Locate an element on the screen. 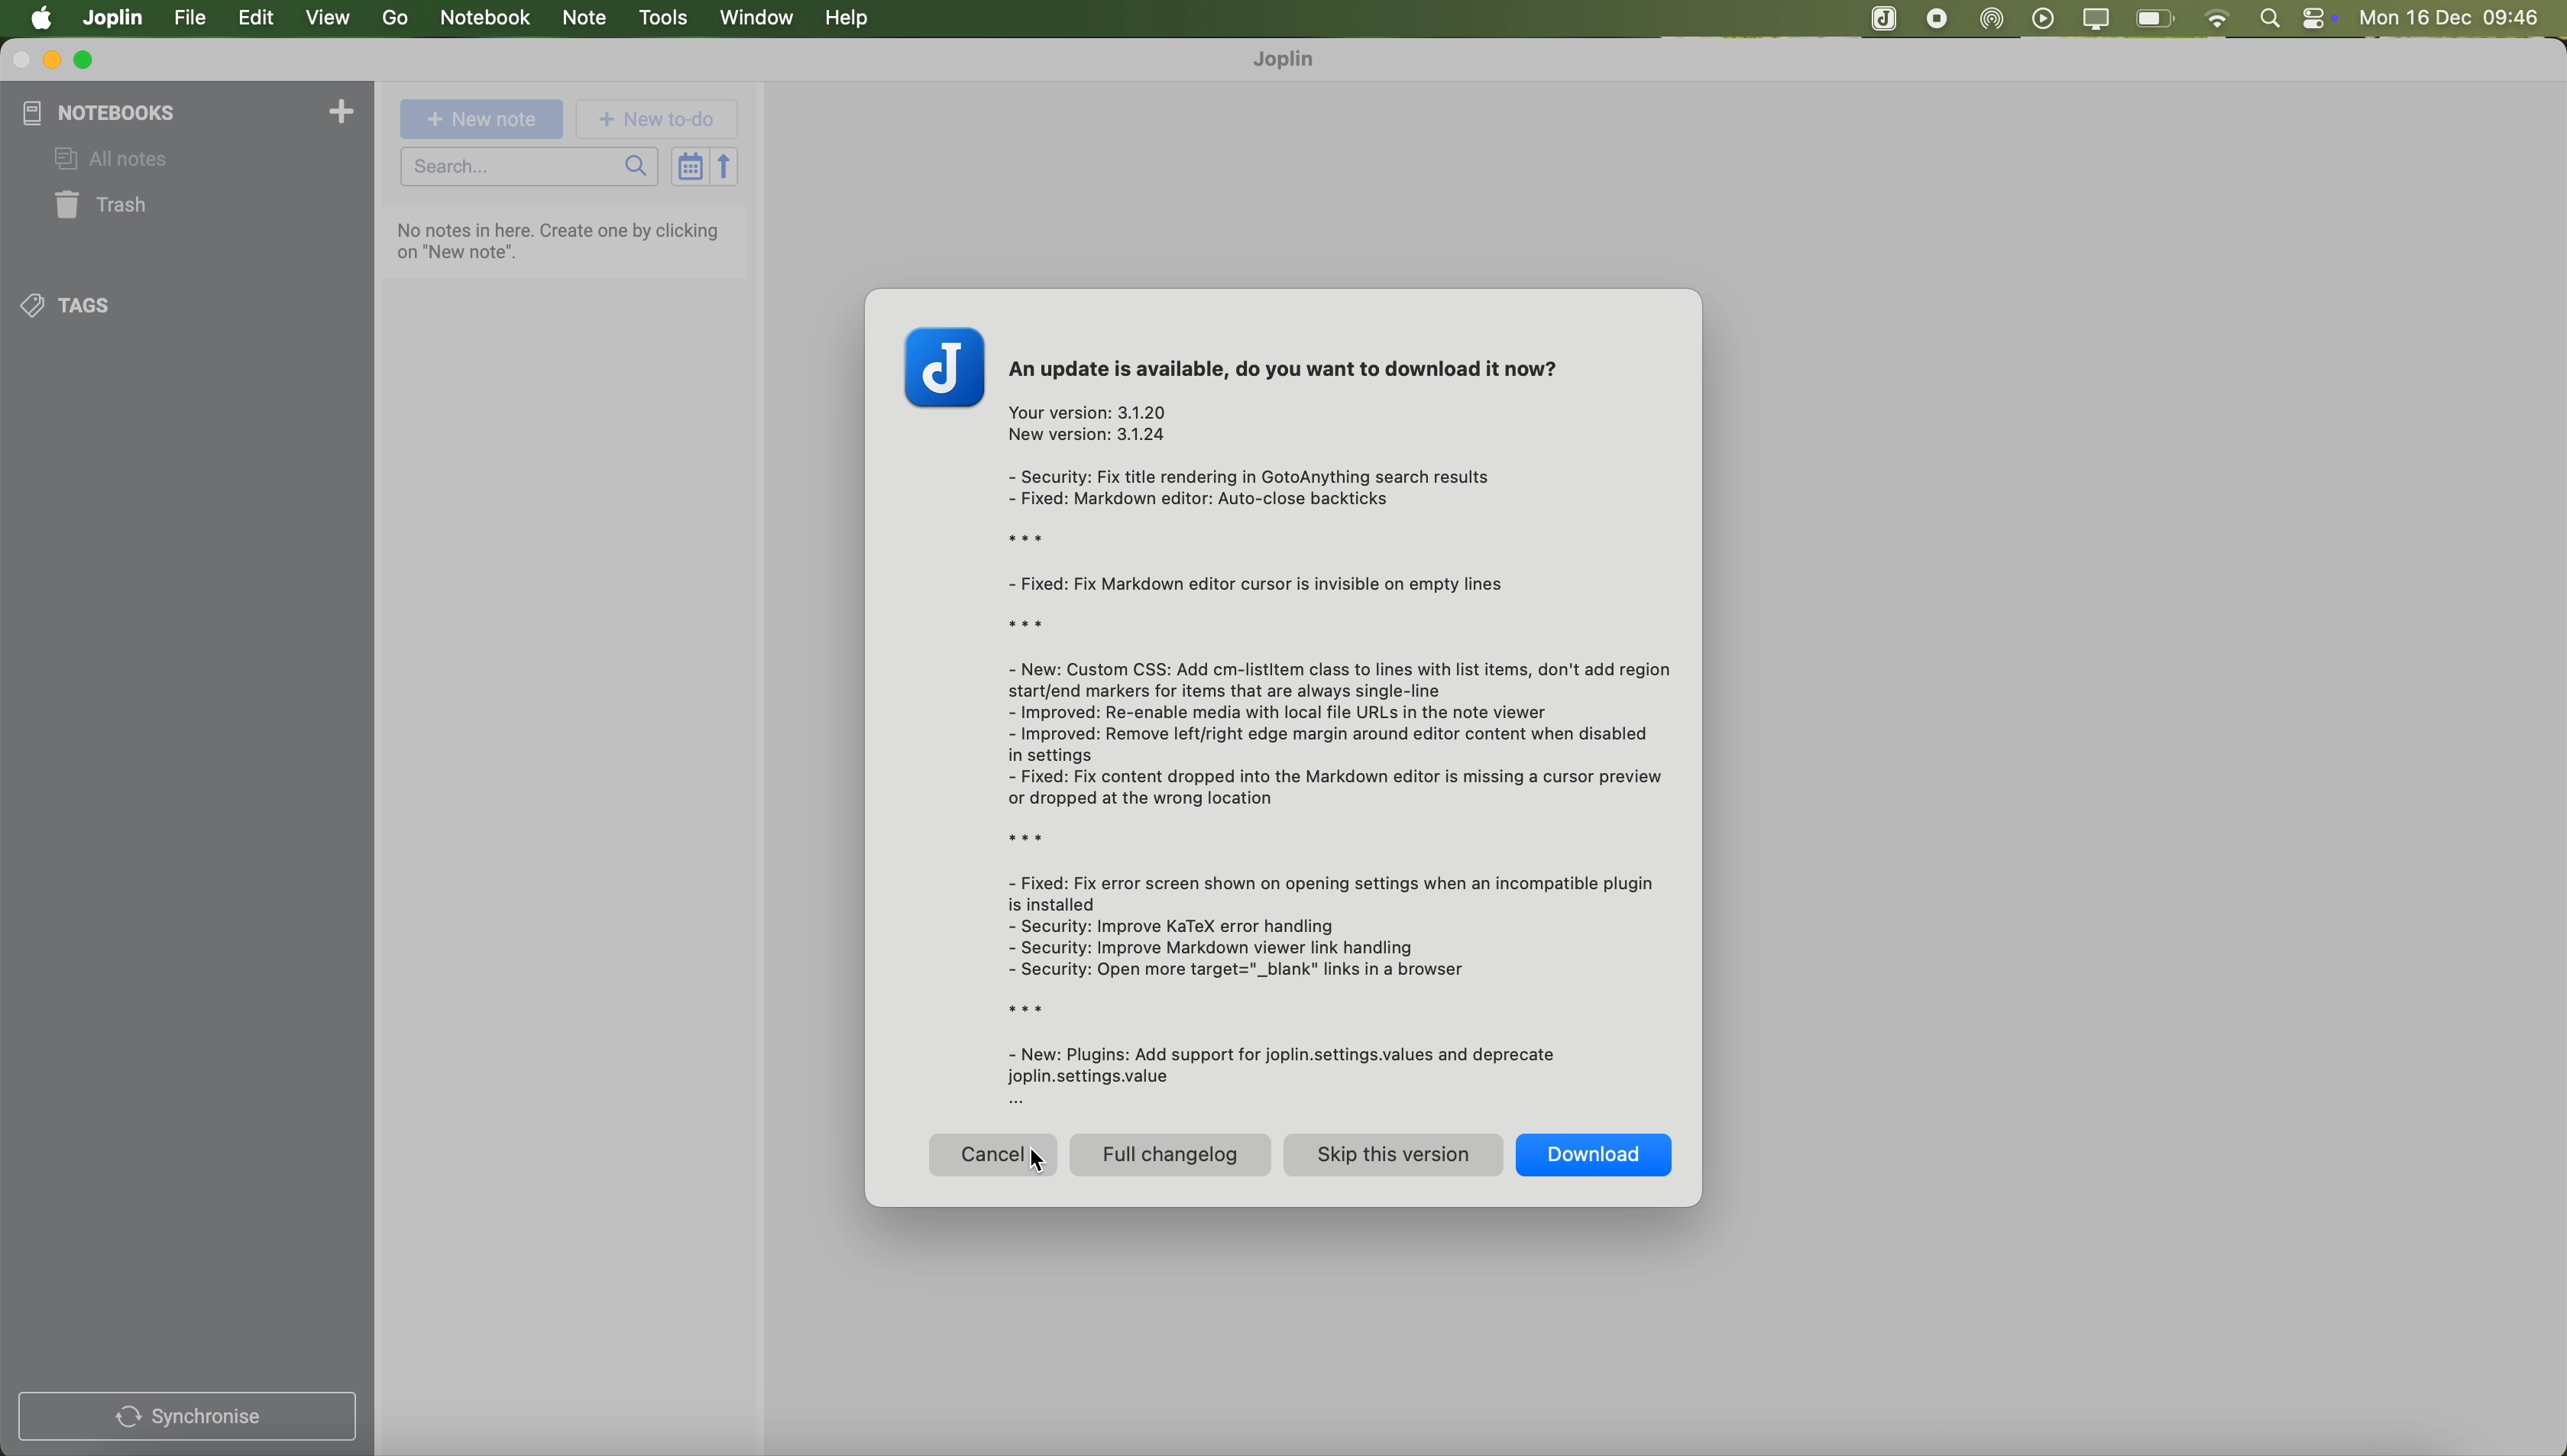 The height and width of the screenshot is (1456, 2567). stop recording is located at coordinates (1885, 20).